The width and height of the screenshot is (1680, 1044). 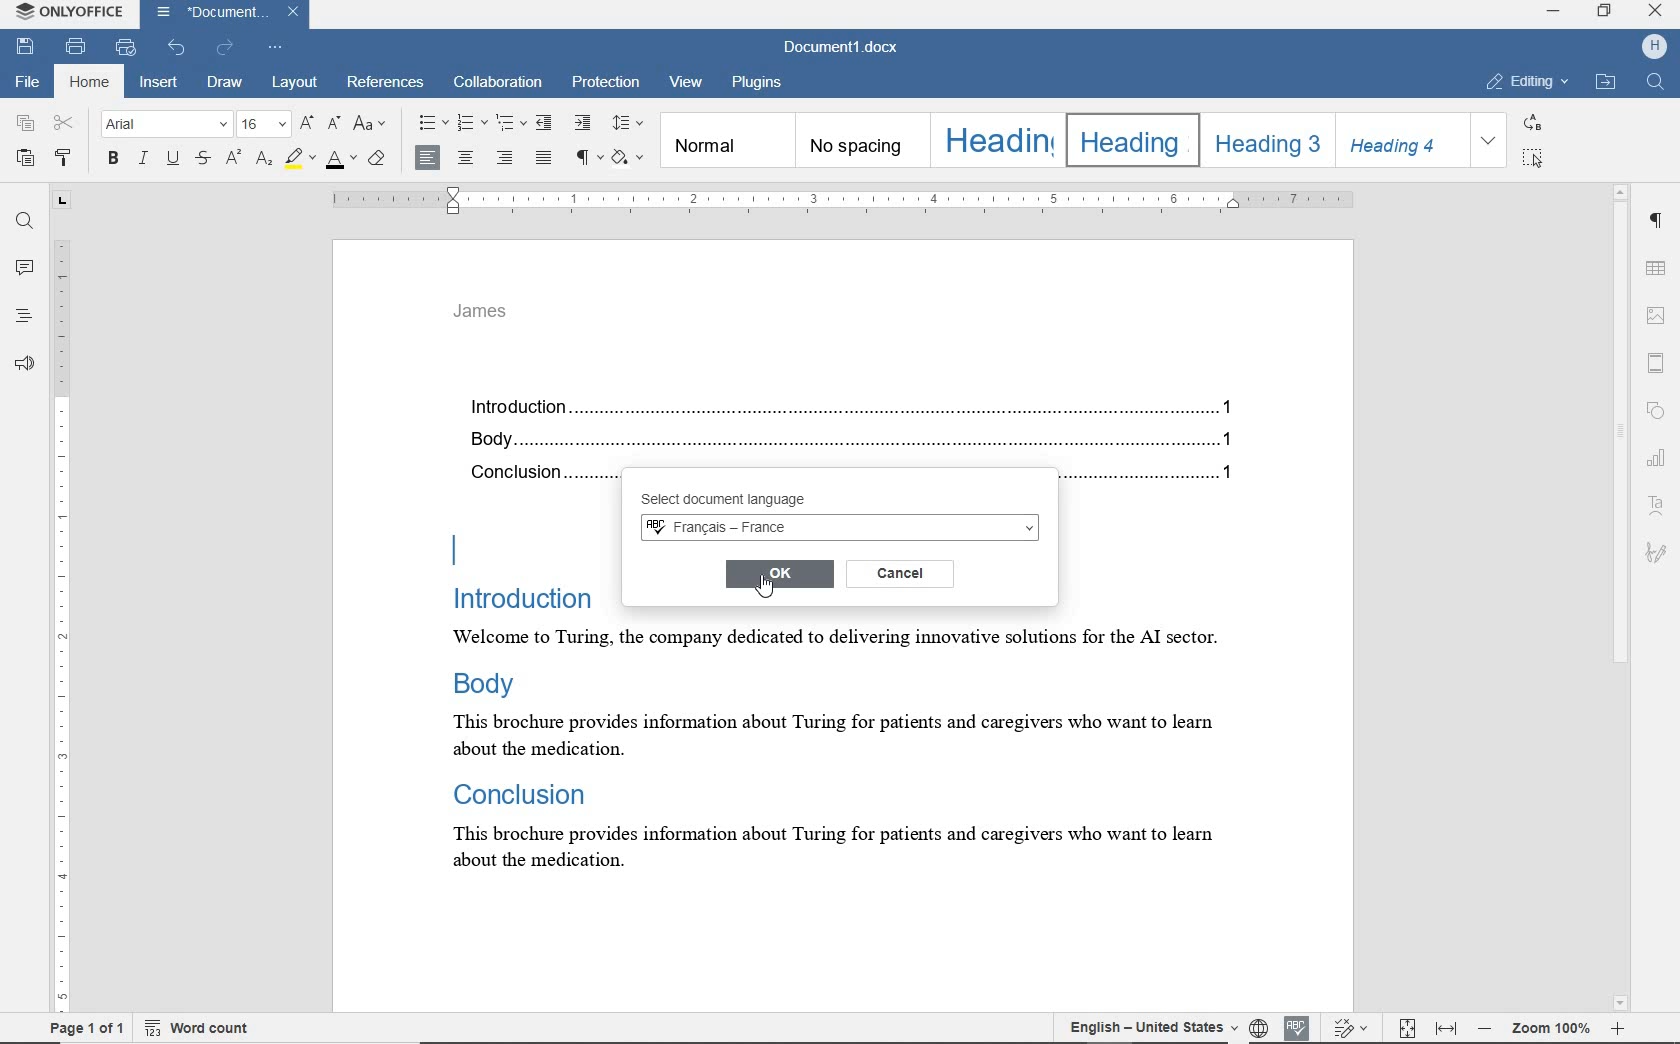 I want to click on language, so click(x=1258, y=1027).